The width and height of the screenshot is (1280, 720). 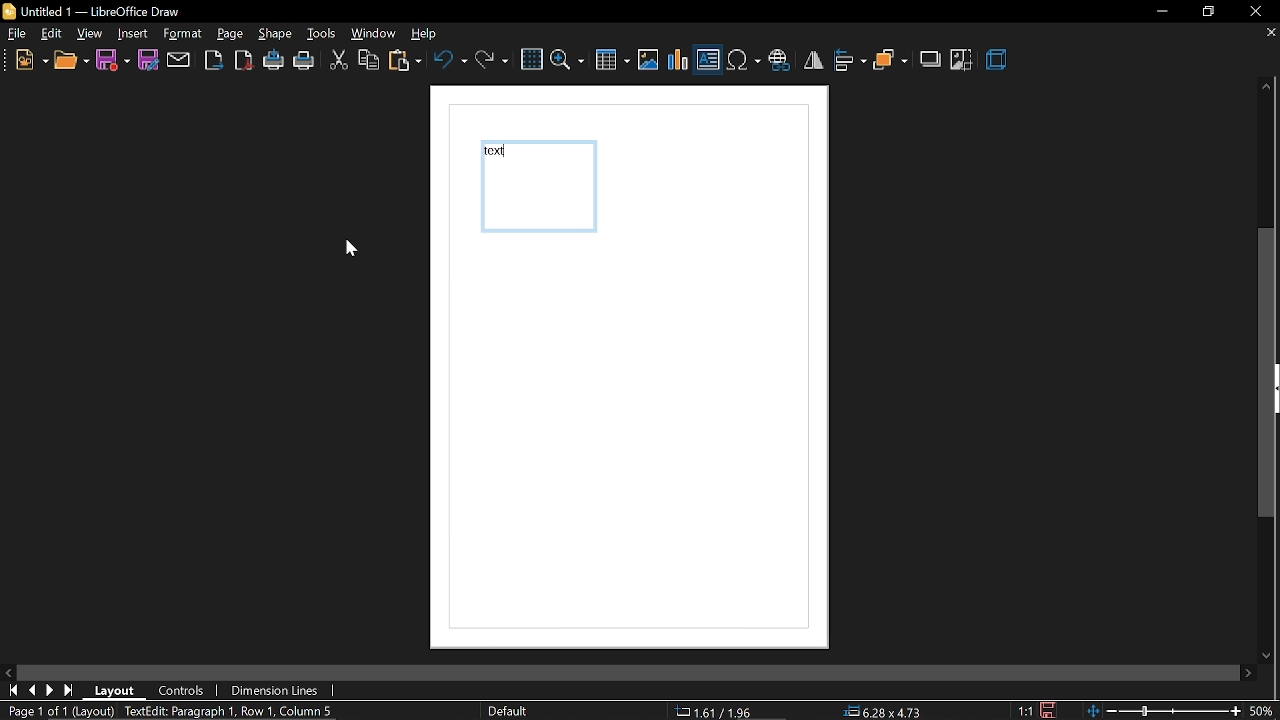 What do you see at coordinates (10, 673) in the screenshot?
I see `move left` at bounding box center [10, 673].